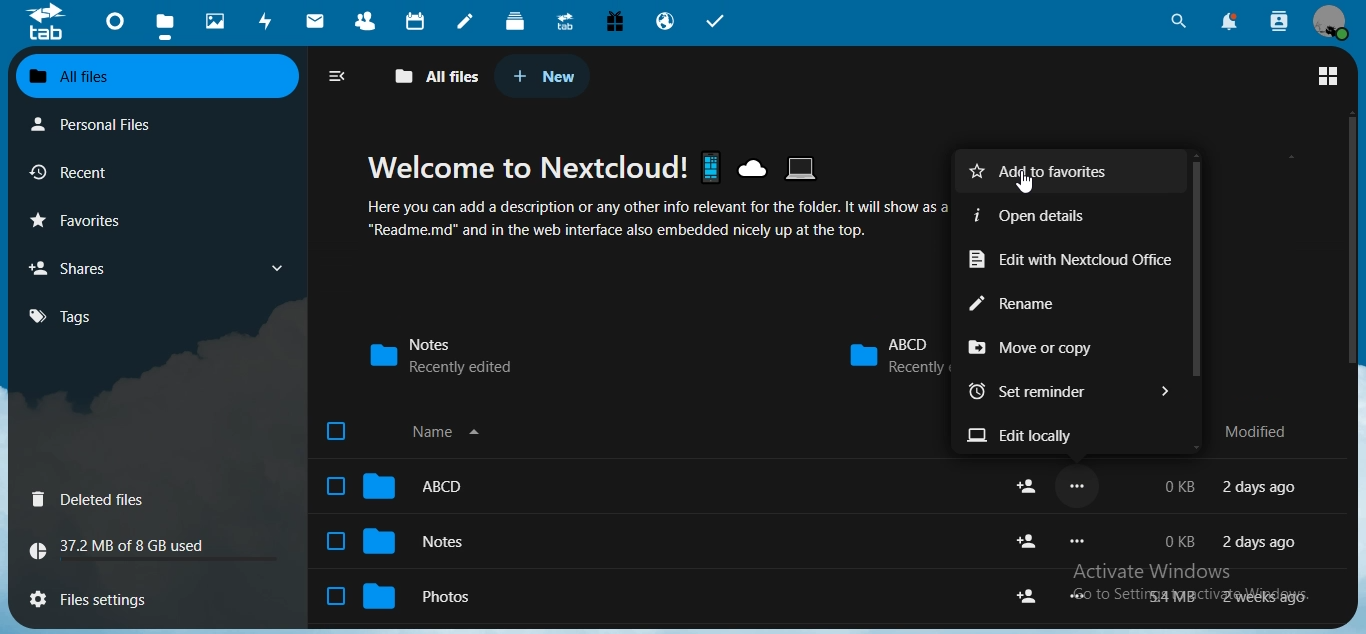 The width and height of the screenshot is (1366, 634). I want to click on text, so click(1233, 540).